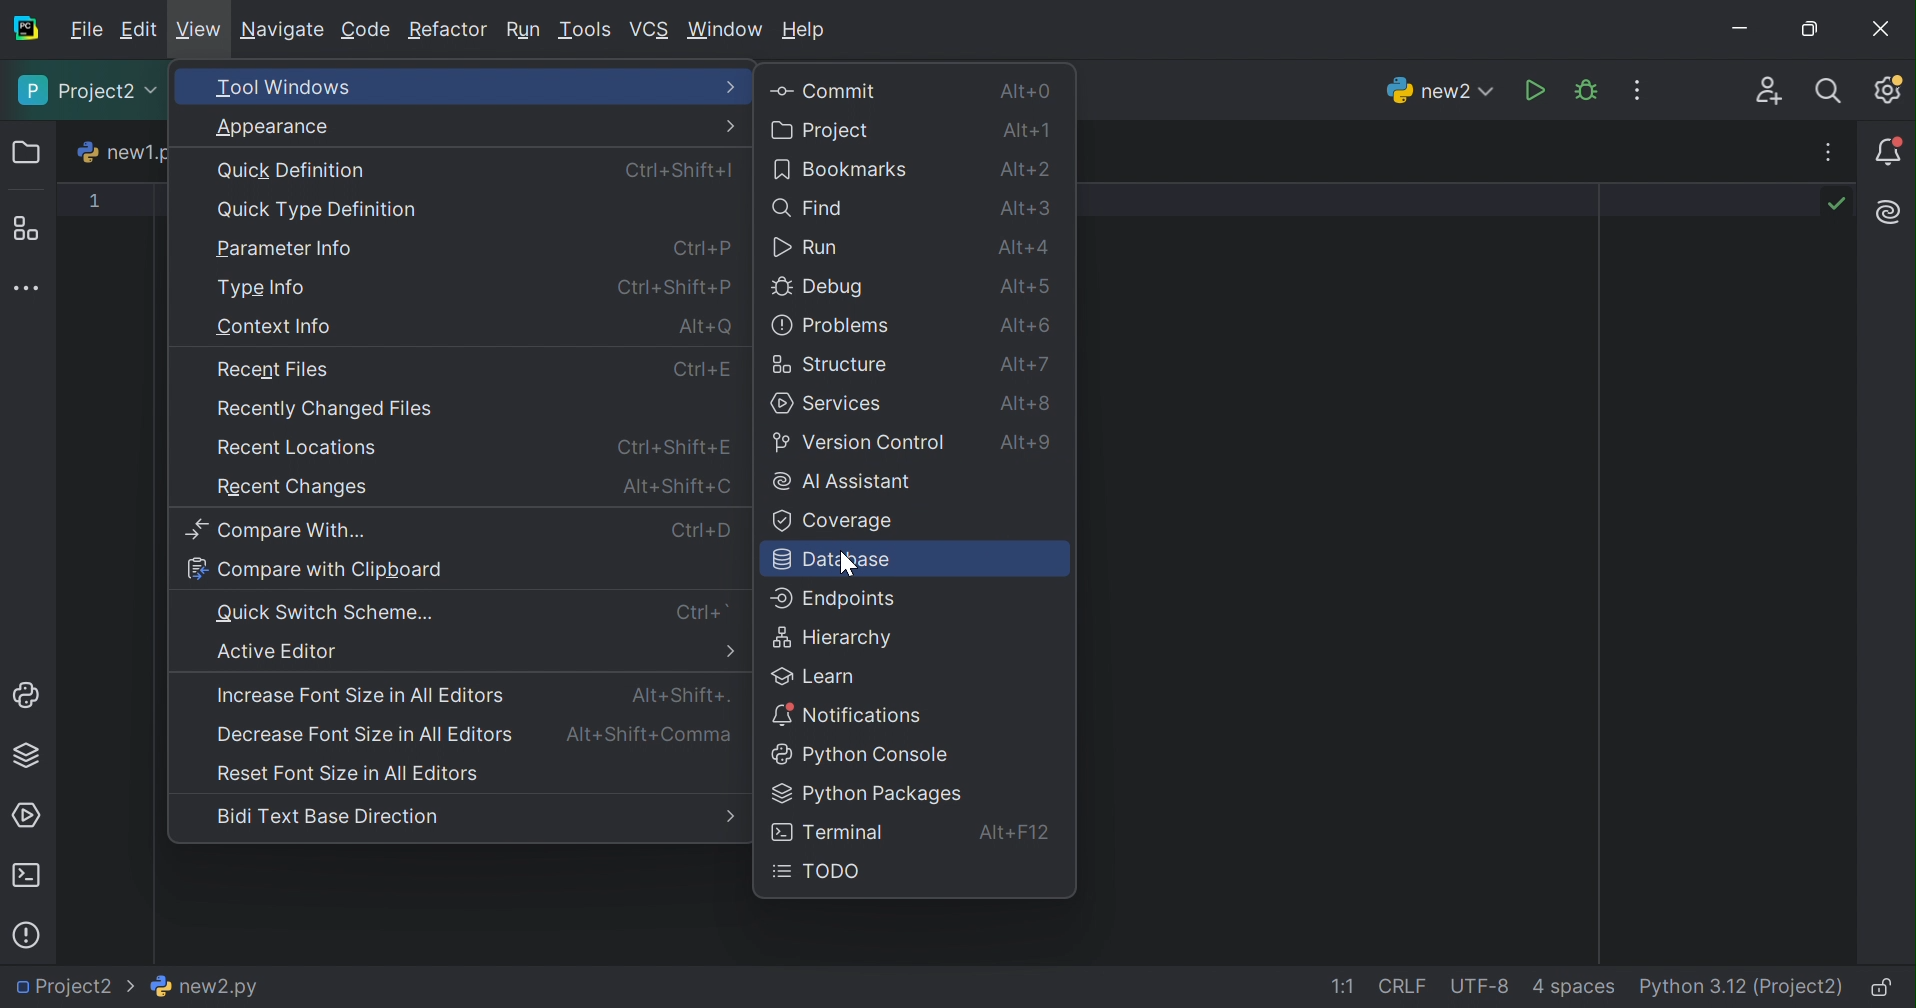 This screenshot has width=1916, height=1008. Describe the element at coordinates (1025, 404) in the screenshot. I see `Alt+8` at that location.